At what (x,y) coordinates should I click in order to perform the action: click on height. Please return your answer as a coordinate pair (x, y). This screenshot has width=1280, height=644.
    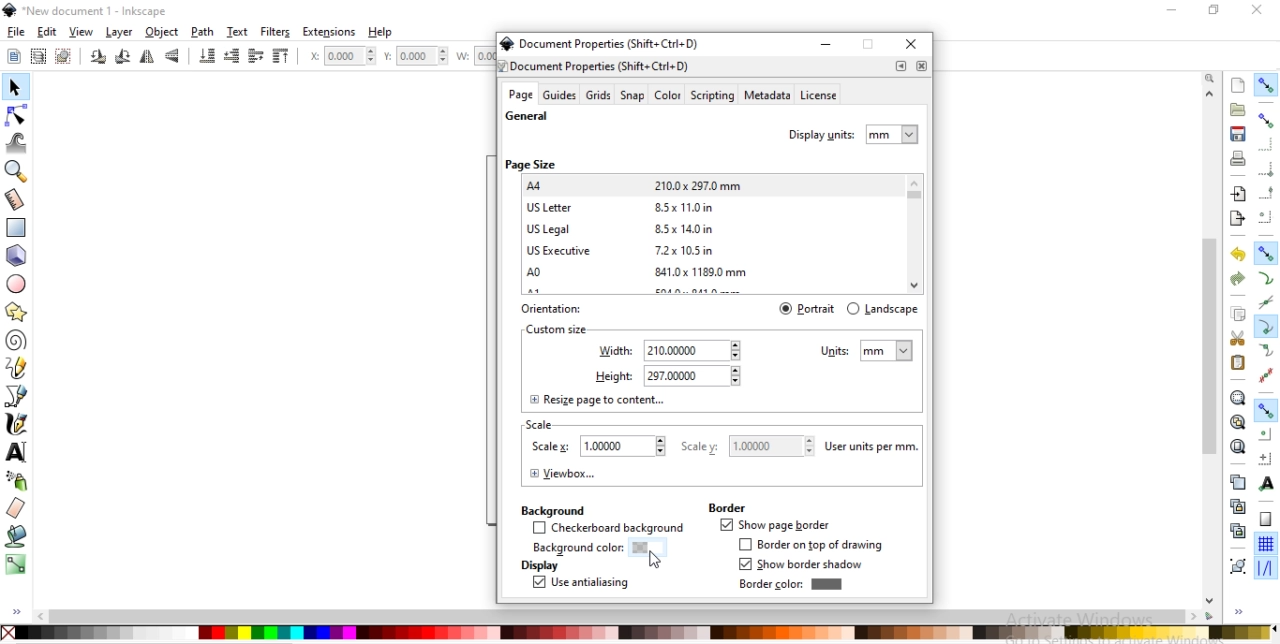
    Looking at the image, I should click on (668, 374).